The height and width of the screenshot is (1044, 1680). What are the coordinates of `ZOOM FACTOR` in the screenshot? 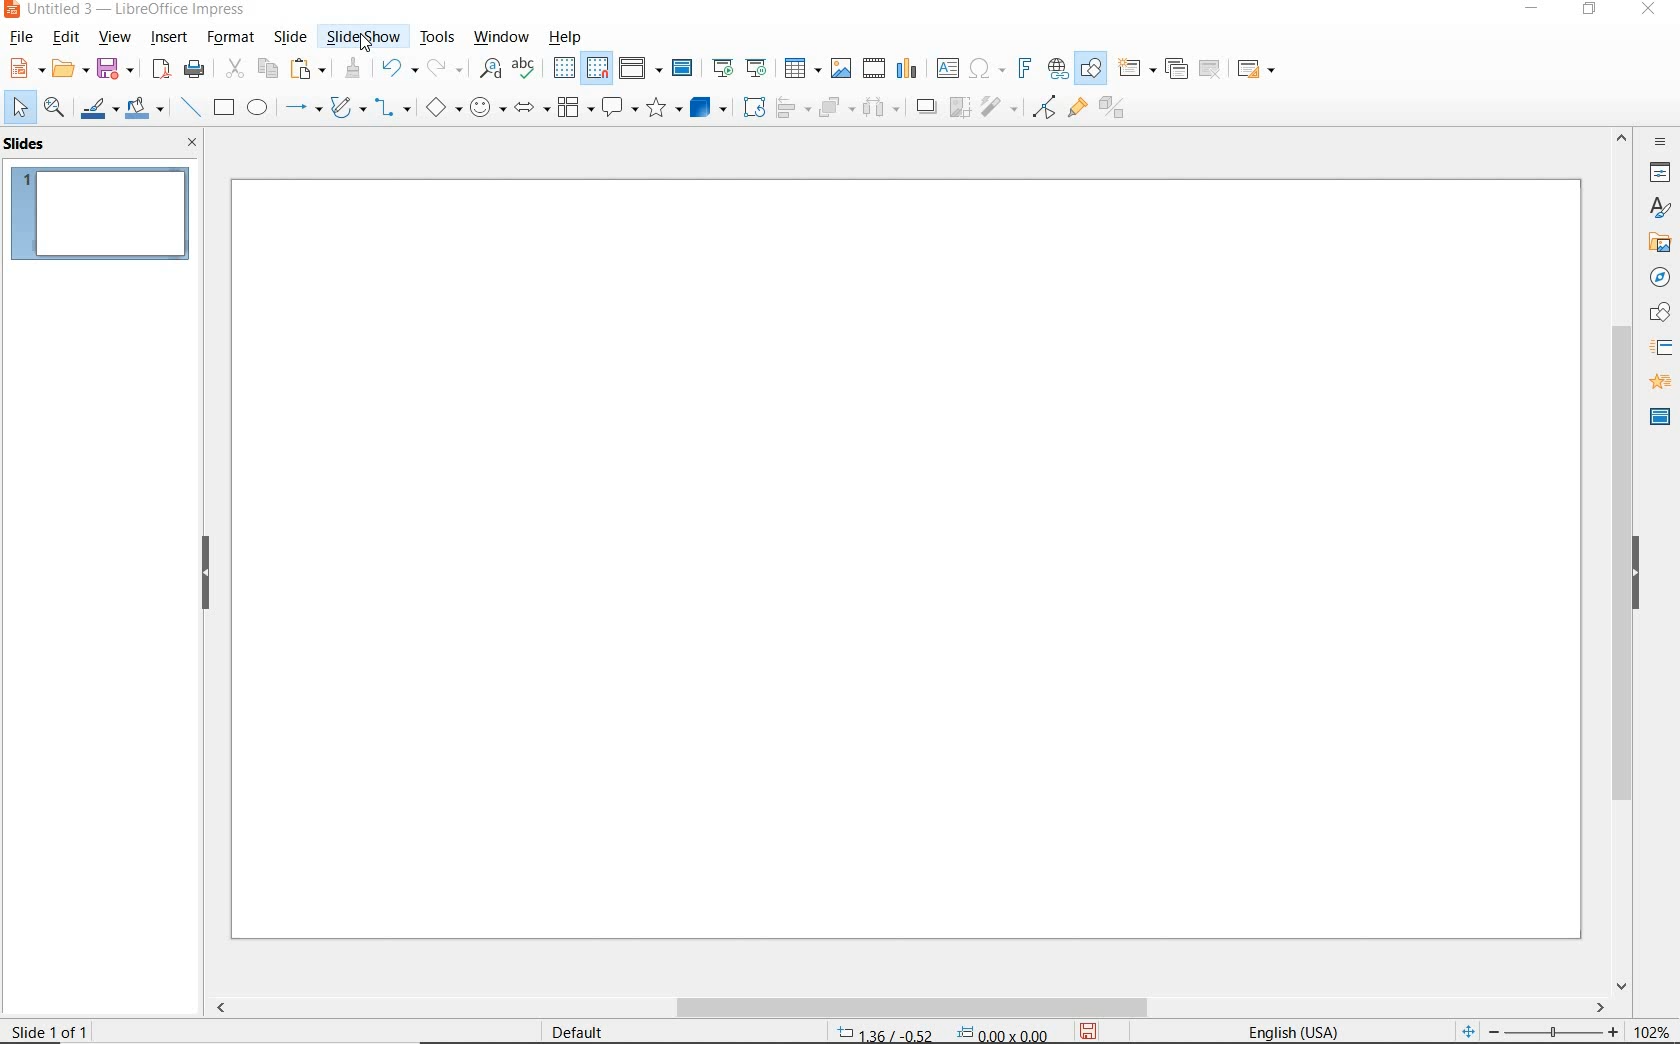 It's located at (1654, 1030).